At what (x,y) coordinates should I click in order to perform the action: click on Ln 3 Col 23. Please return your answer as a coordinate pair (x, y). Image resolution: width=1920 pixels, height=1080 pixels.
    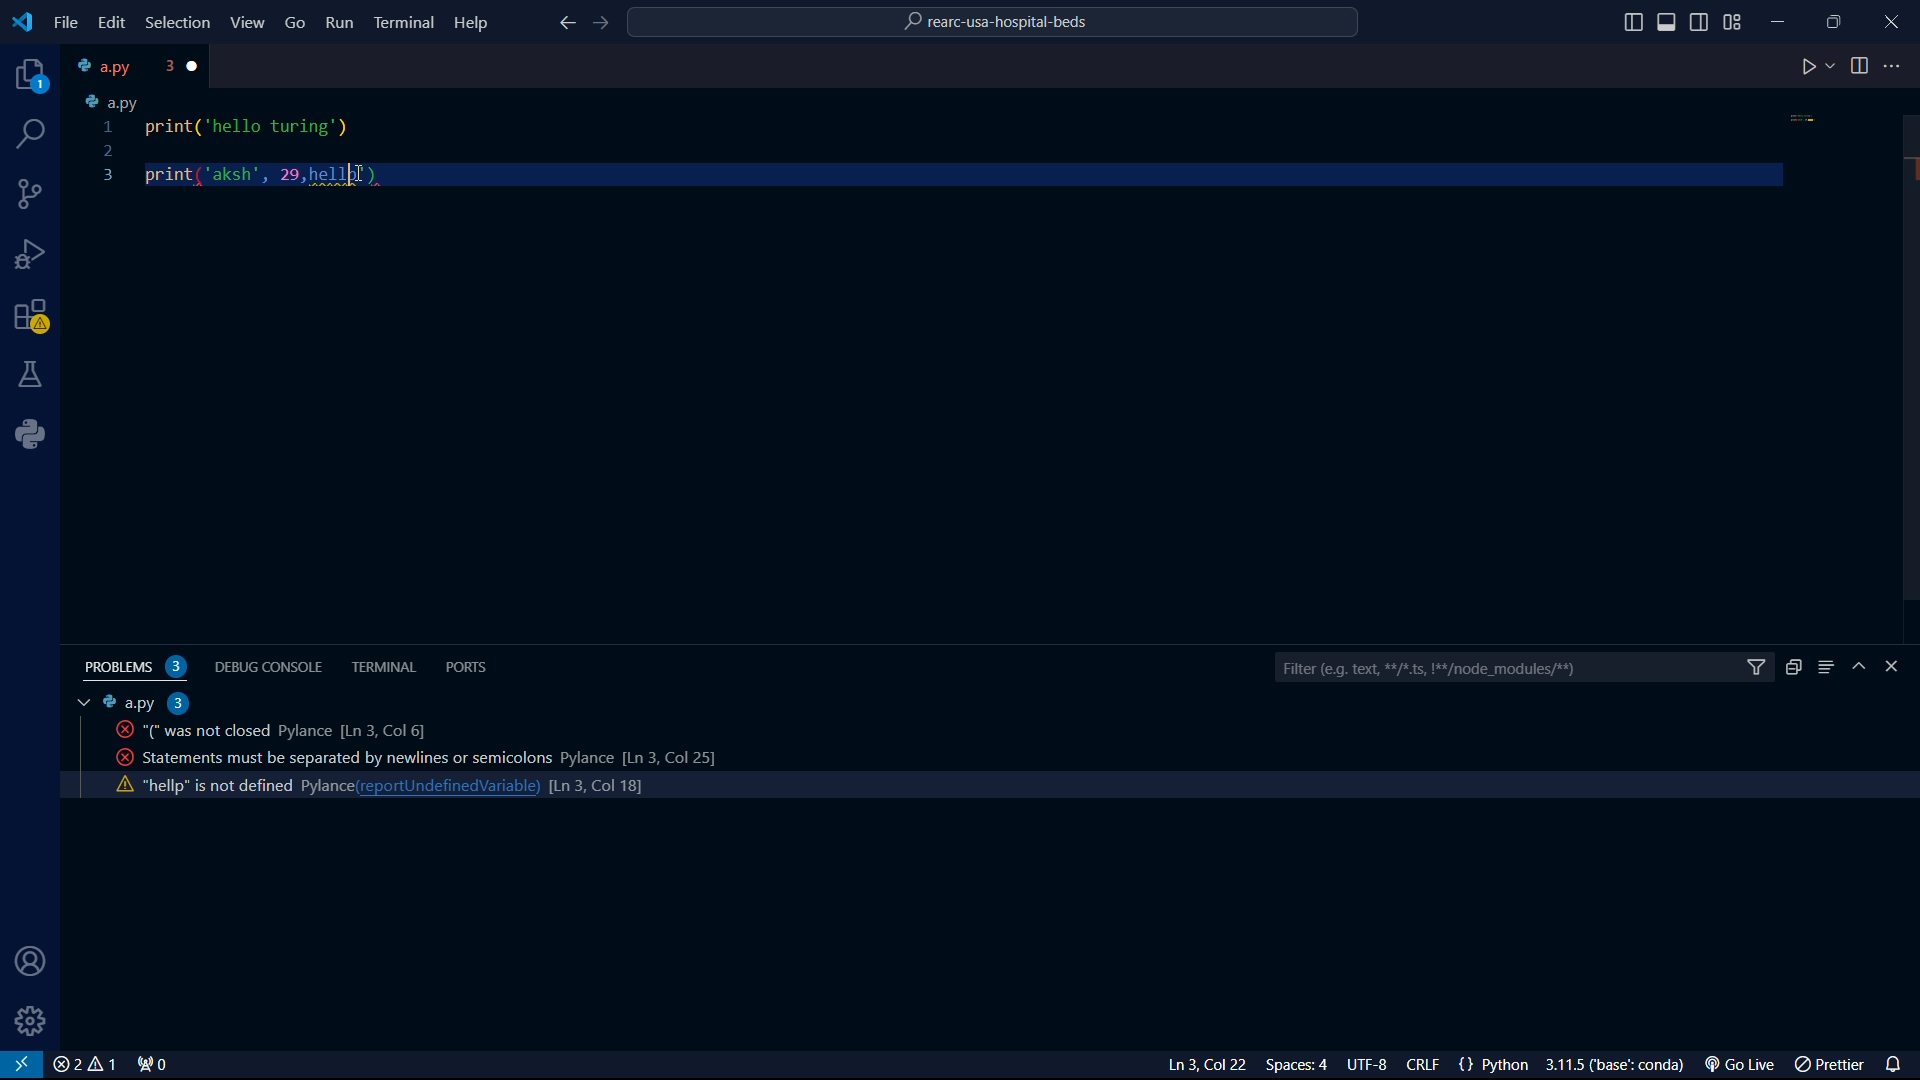
    Looking at the image, I should click on (1183, 1065).